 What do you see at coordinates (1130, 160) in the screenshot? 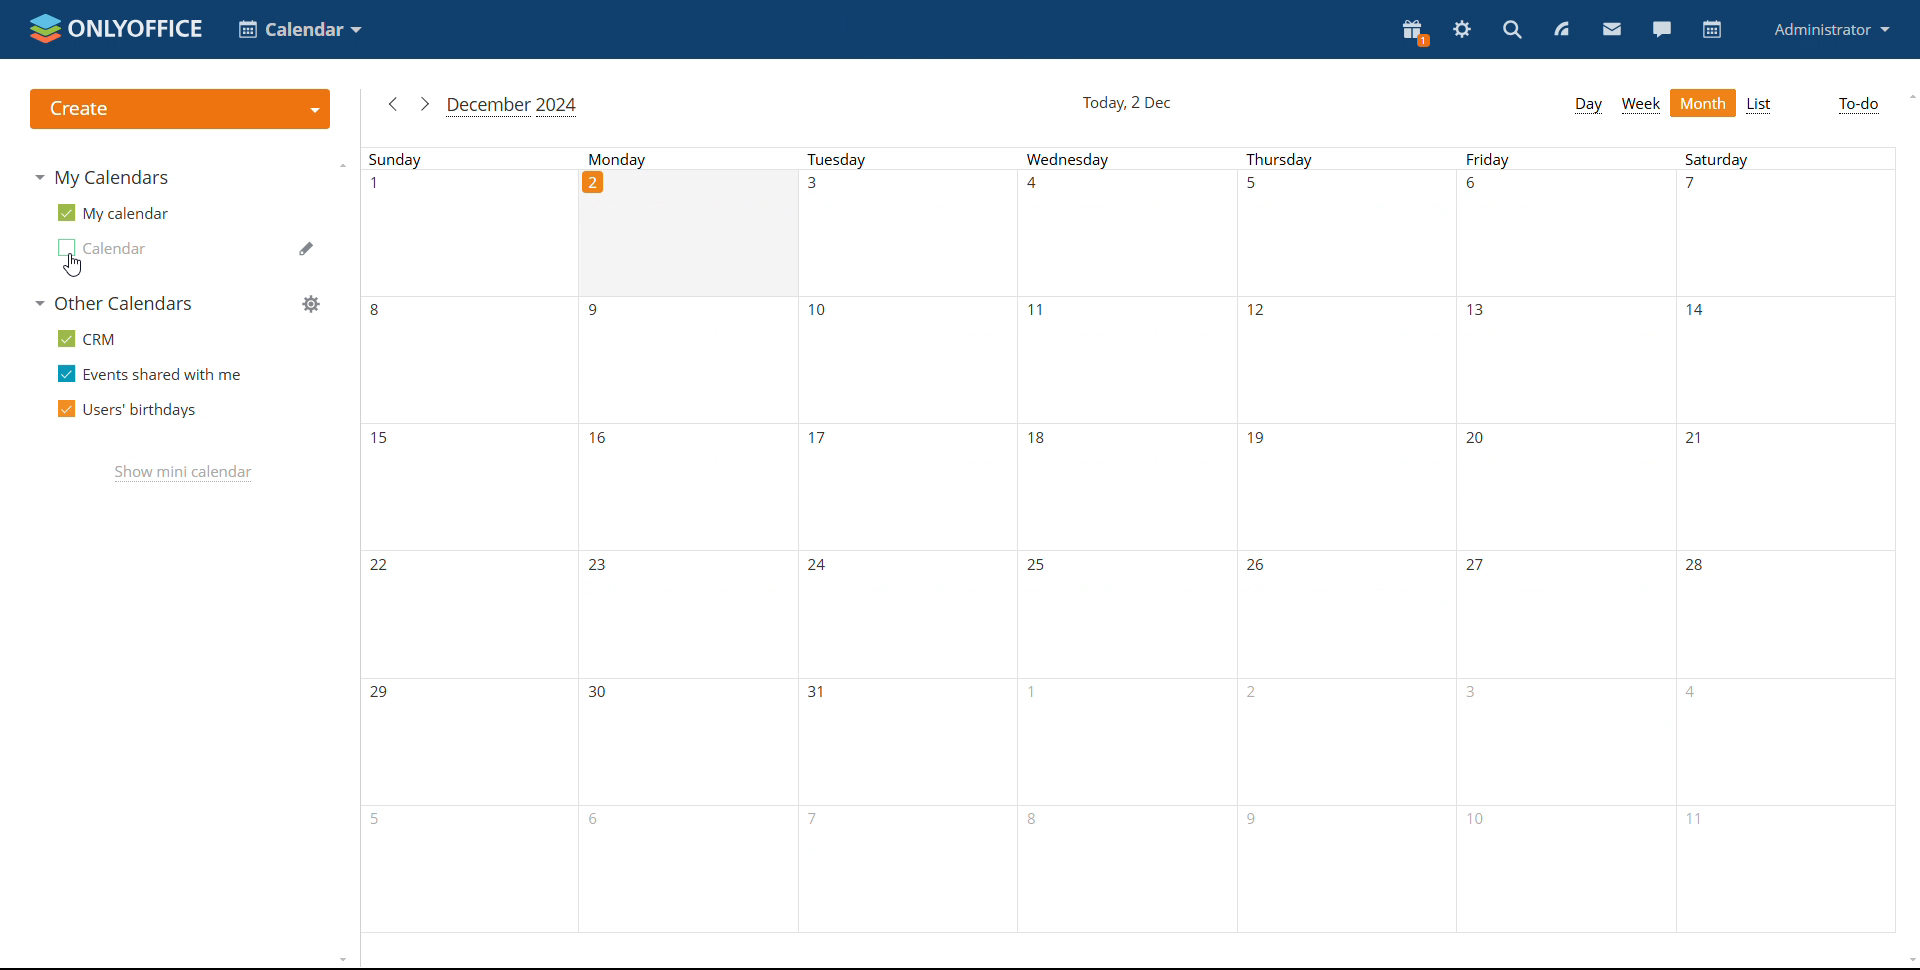
I see `wednesday` at bounding box center [1130, 160].